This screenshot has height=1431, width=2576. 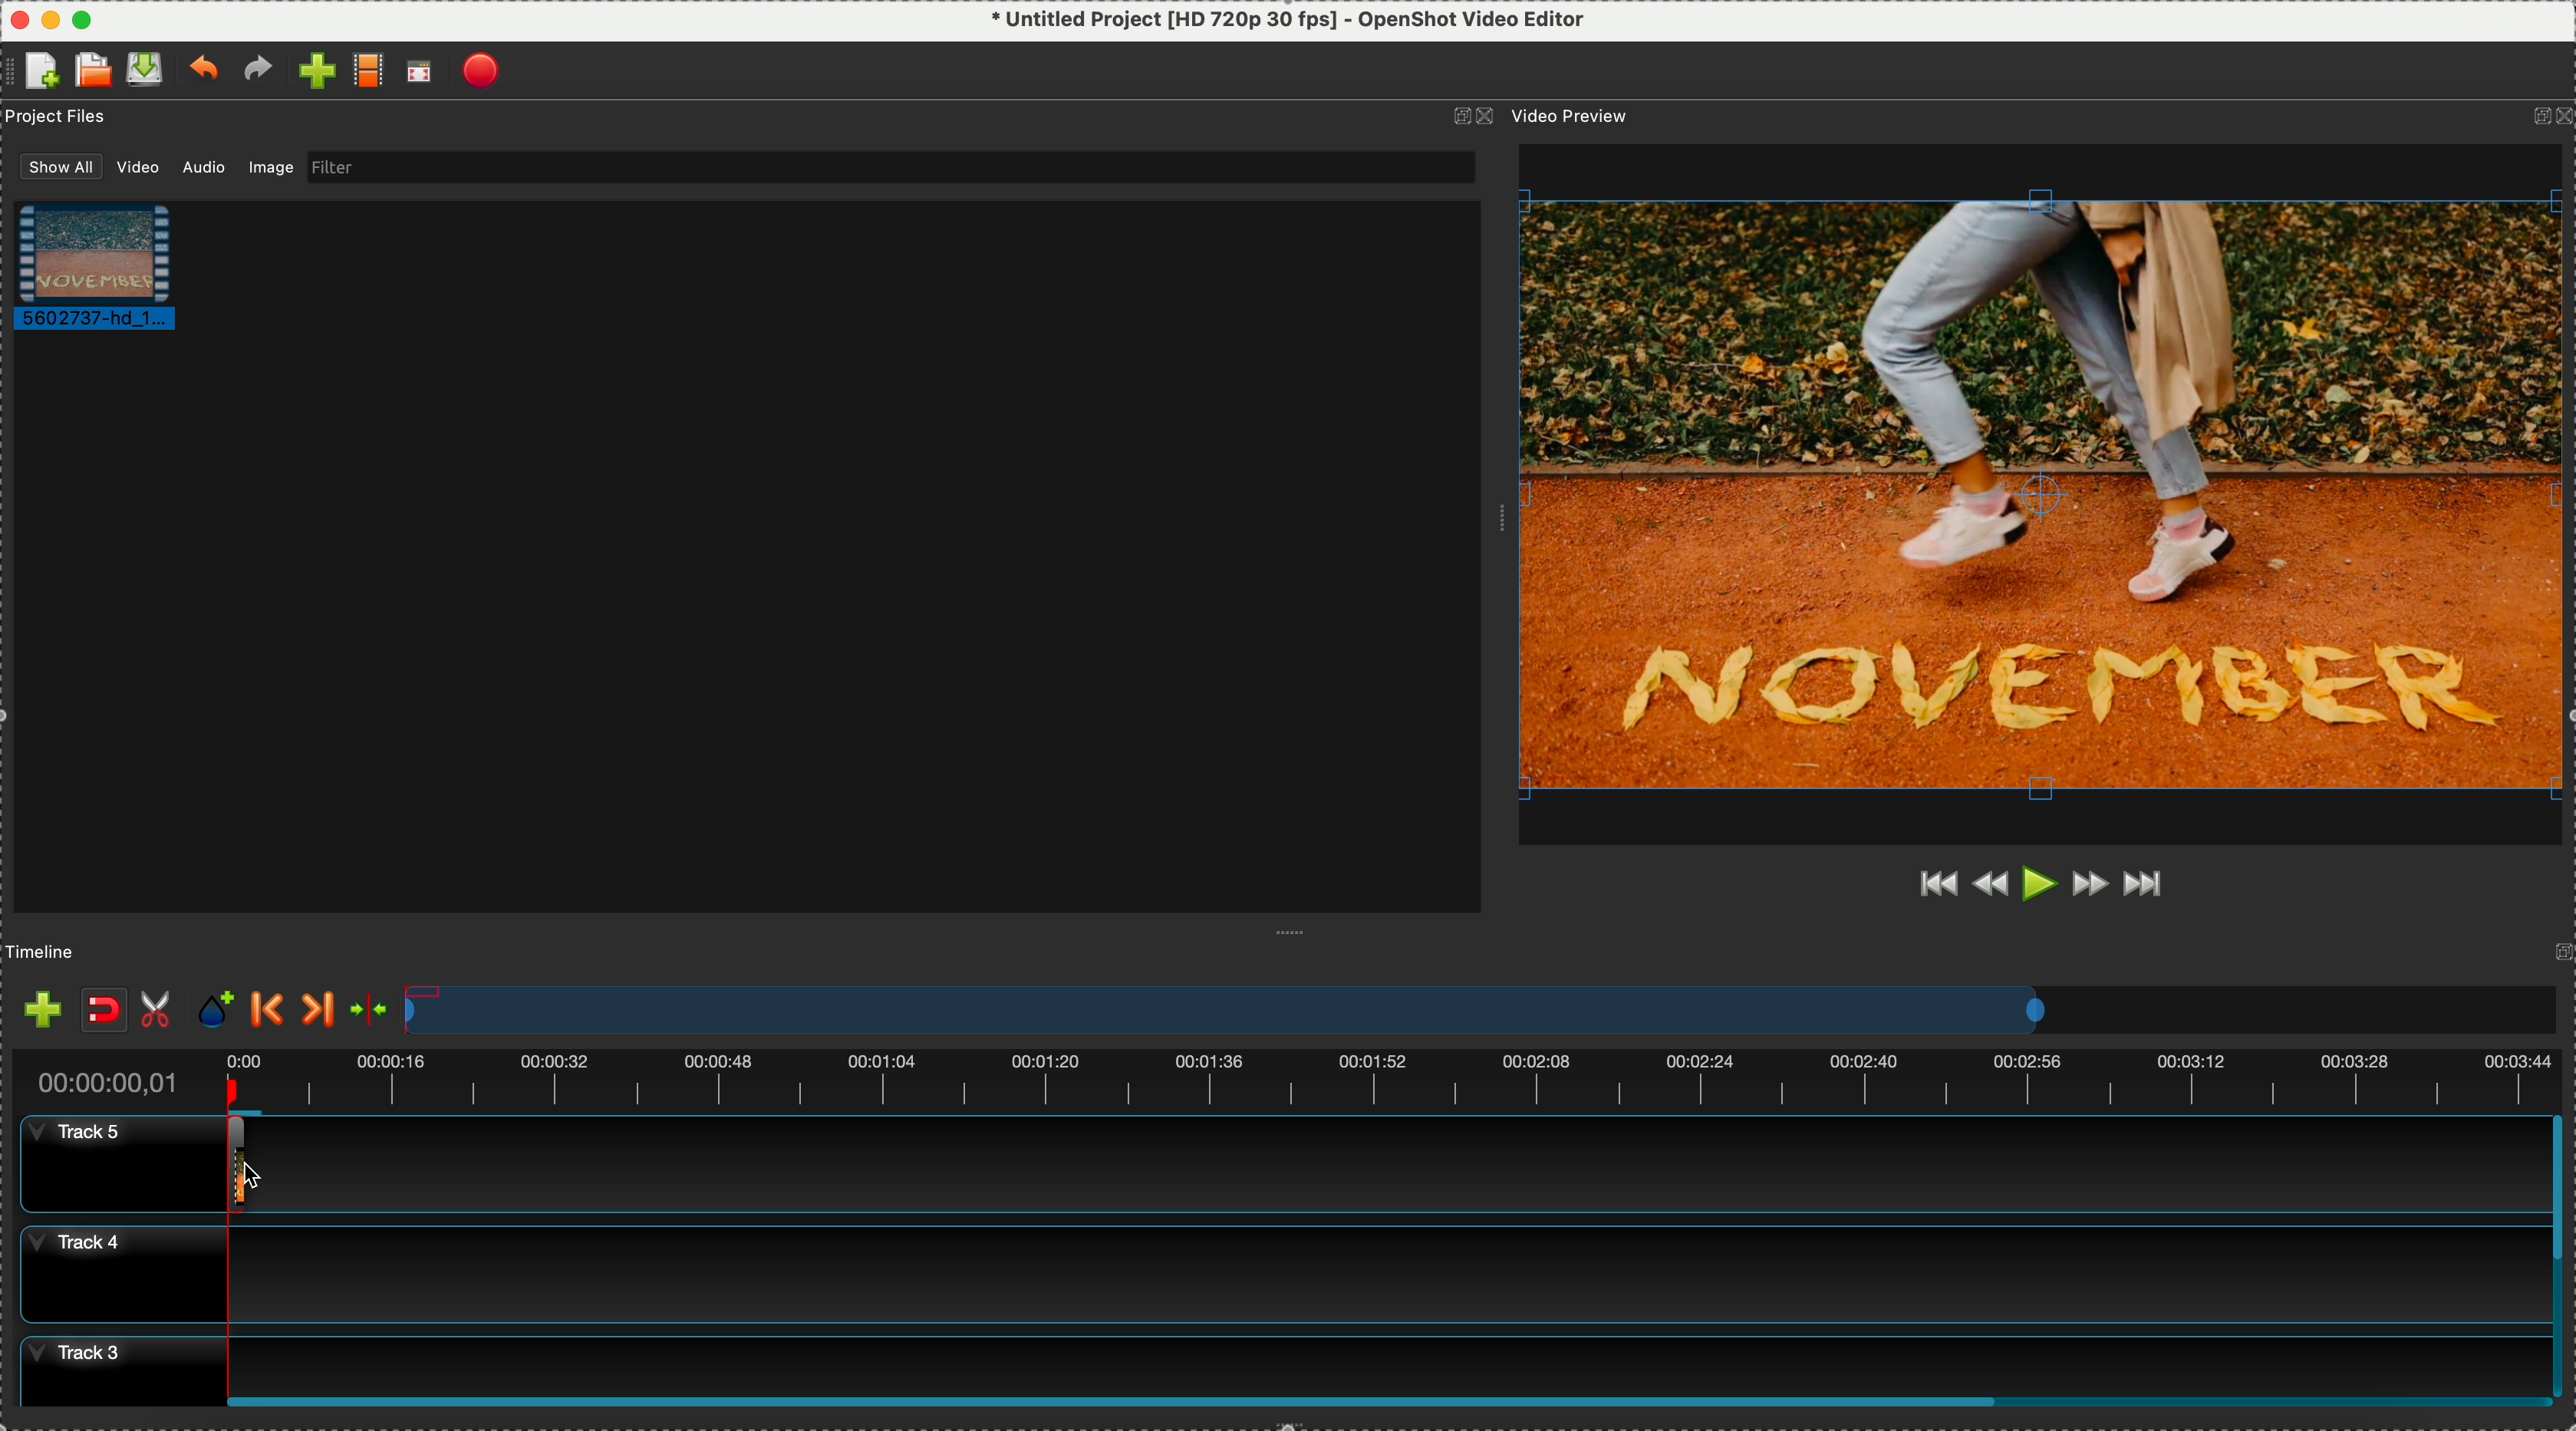 I want to click on save file, so click(x=146, y=68).